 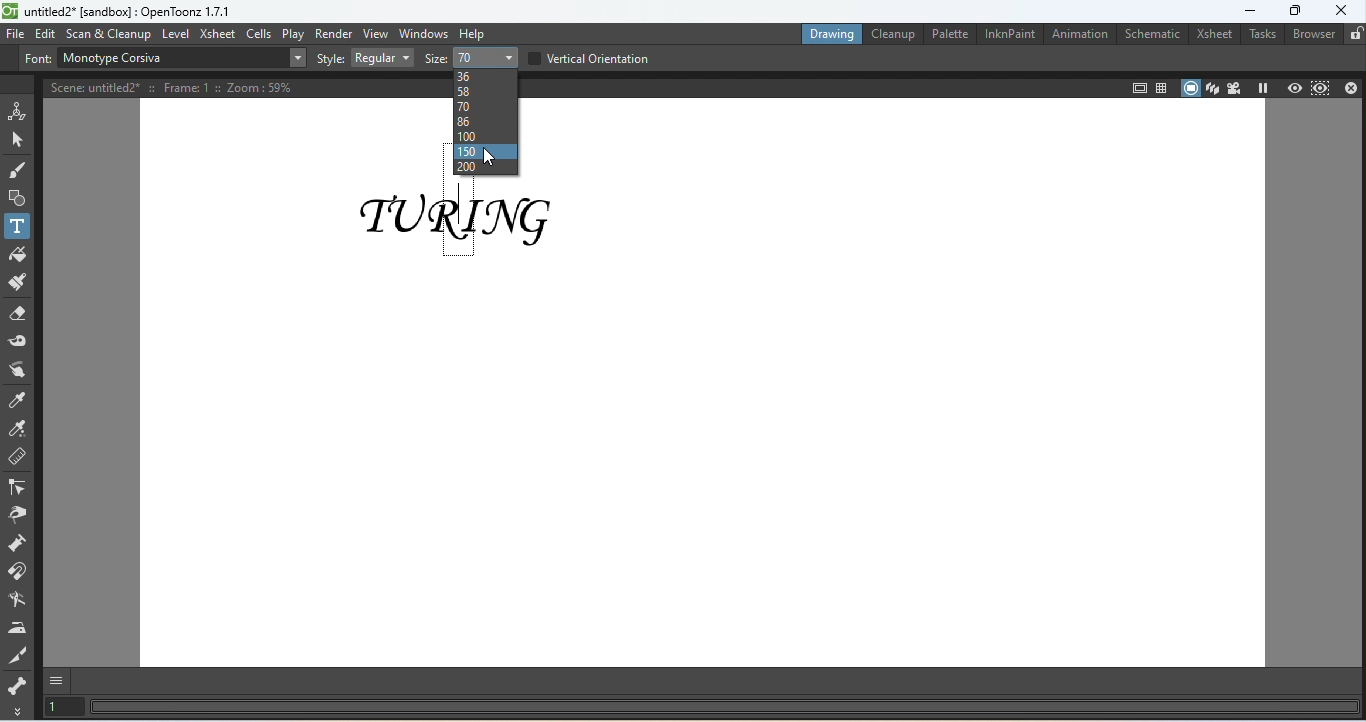 What do you see at coordinates (1162, 87) in the screenshot?
I see `Field guide` at bounding box center [1162, 87].